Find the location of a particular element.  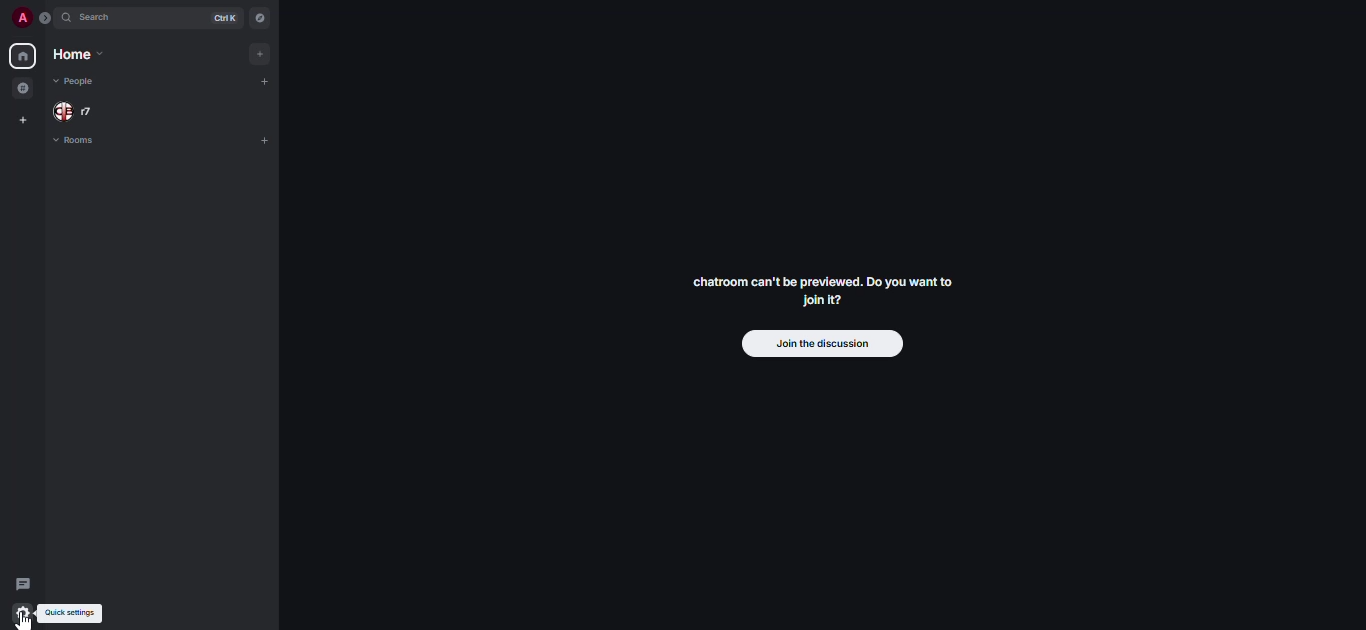

chatroom can't be previewed. Join it? is located at coordinates (826, 289).